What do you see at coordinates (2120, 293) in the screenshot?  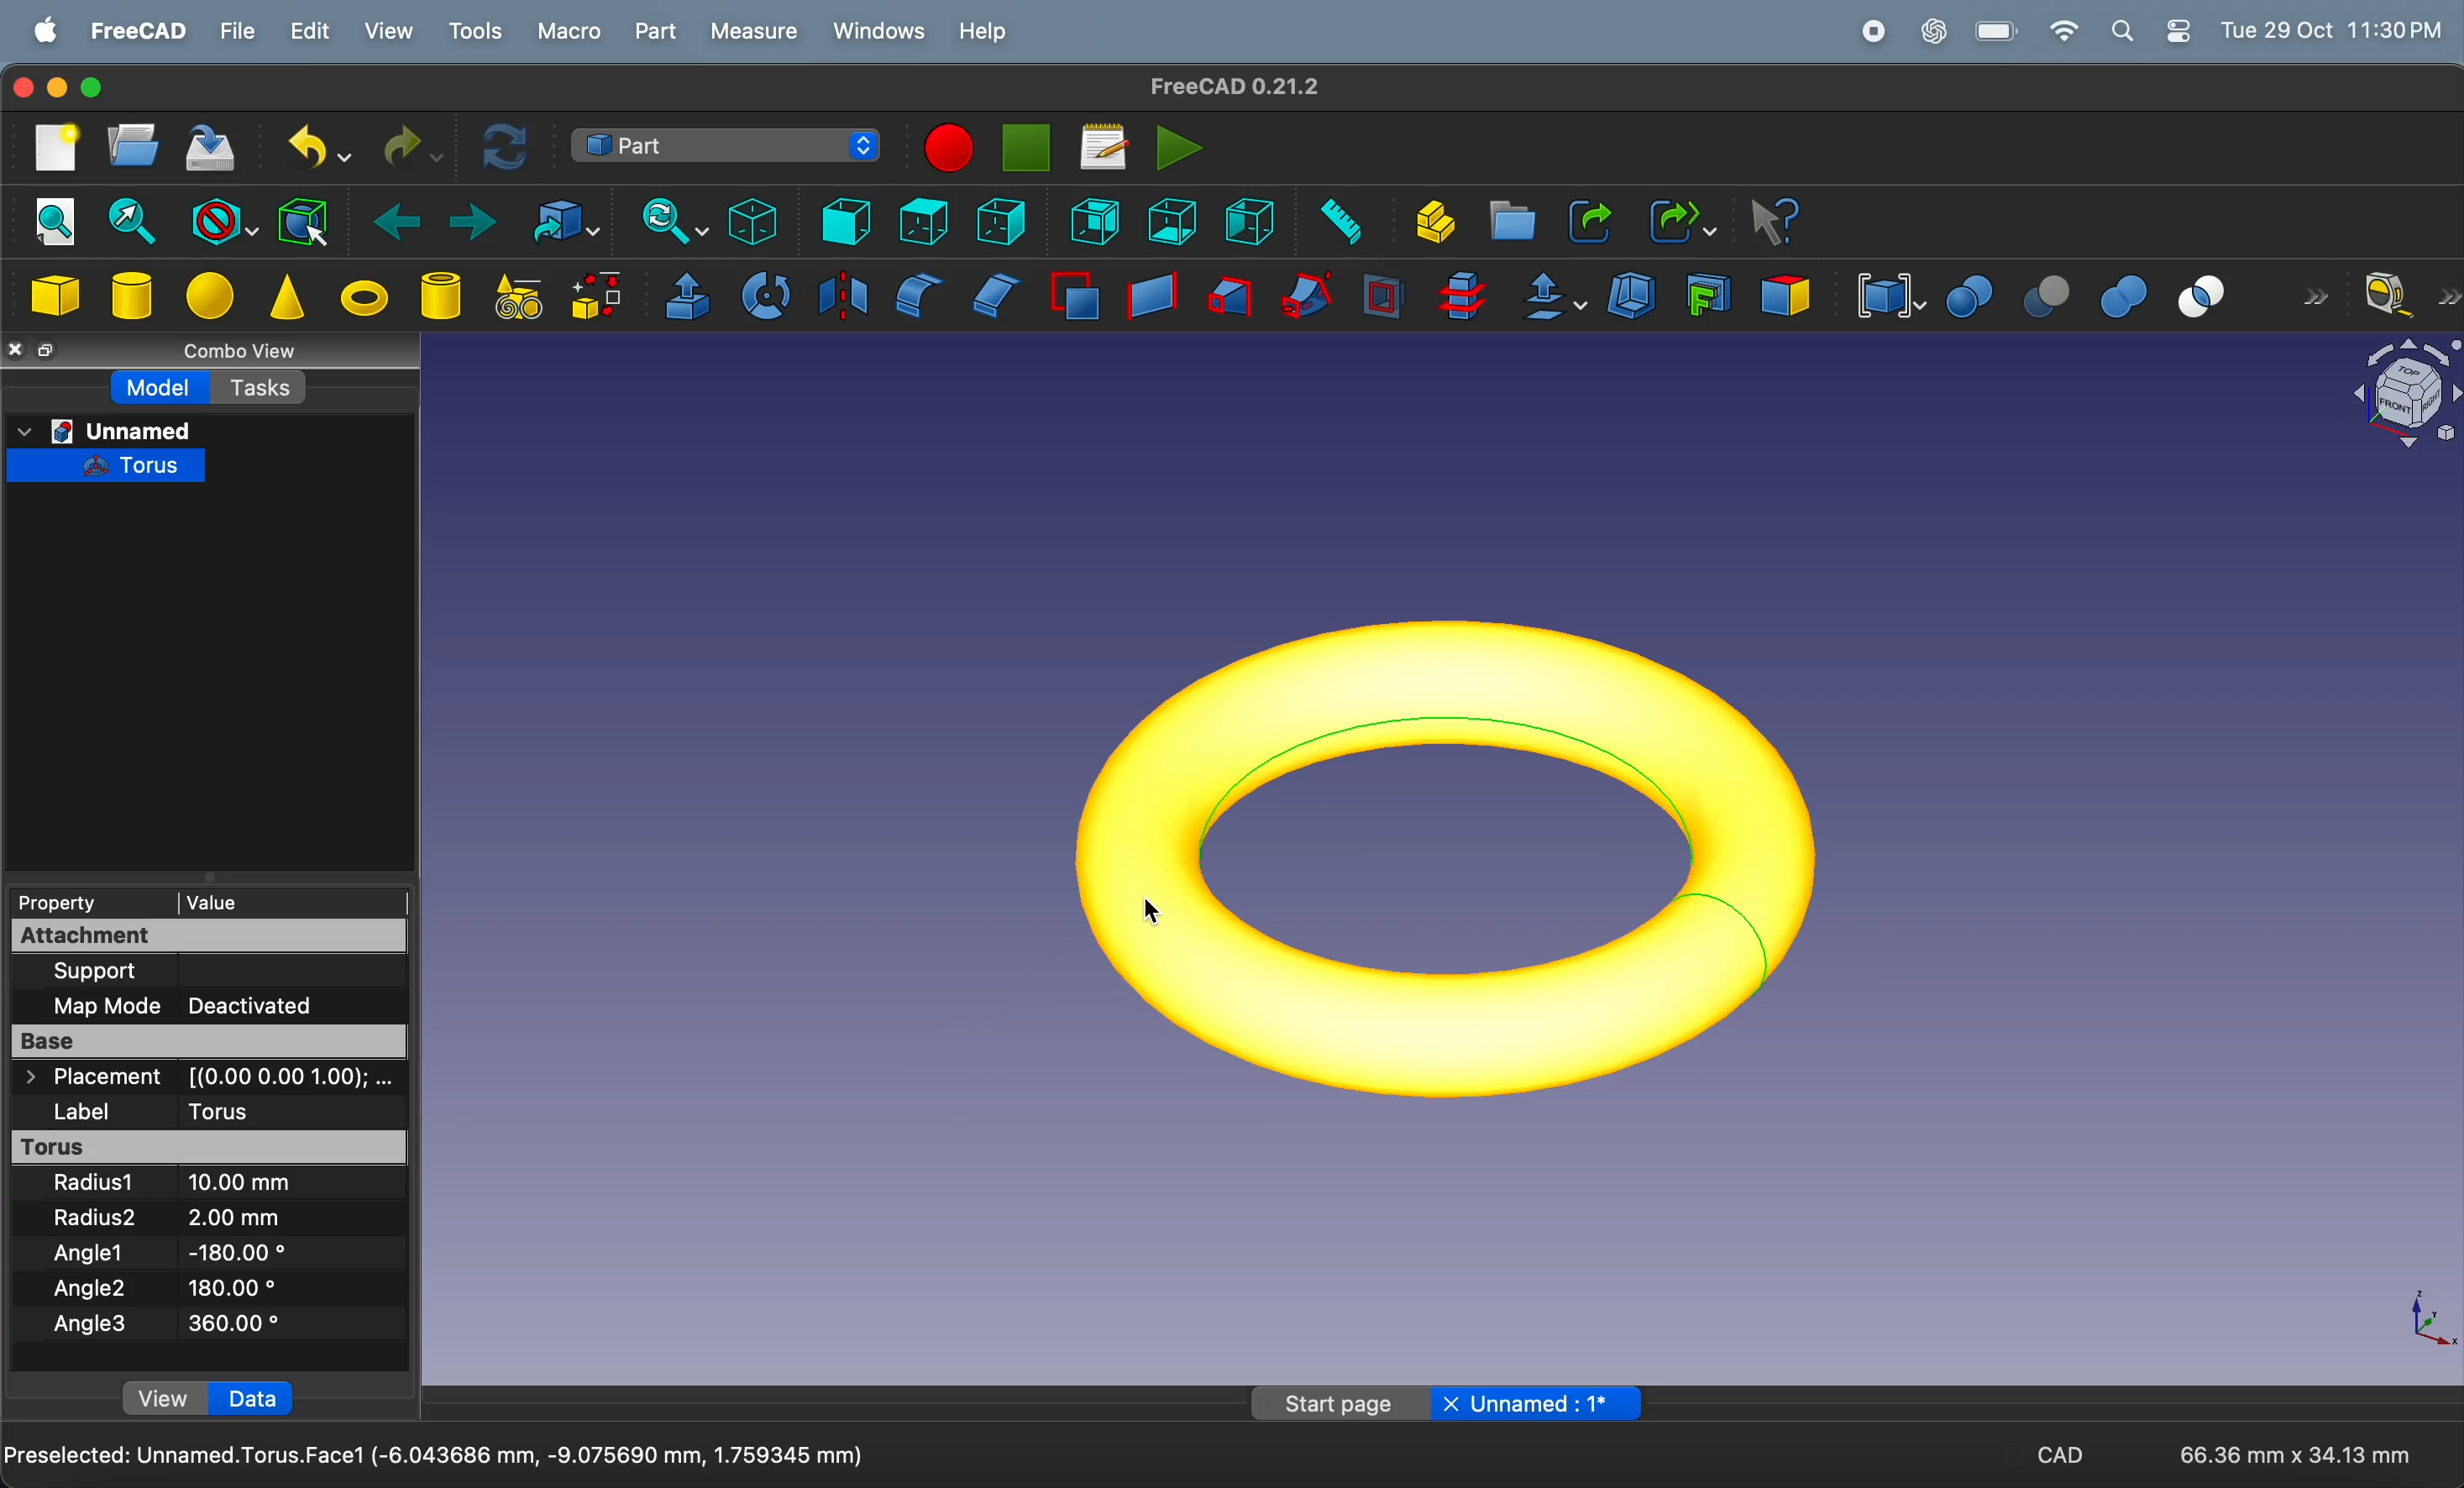 I see `union` at bounding box center [2120, 293].